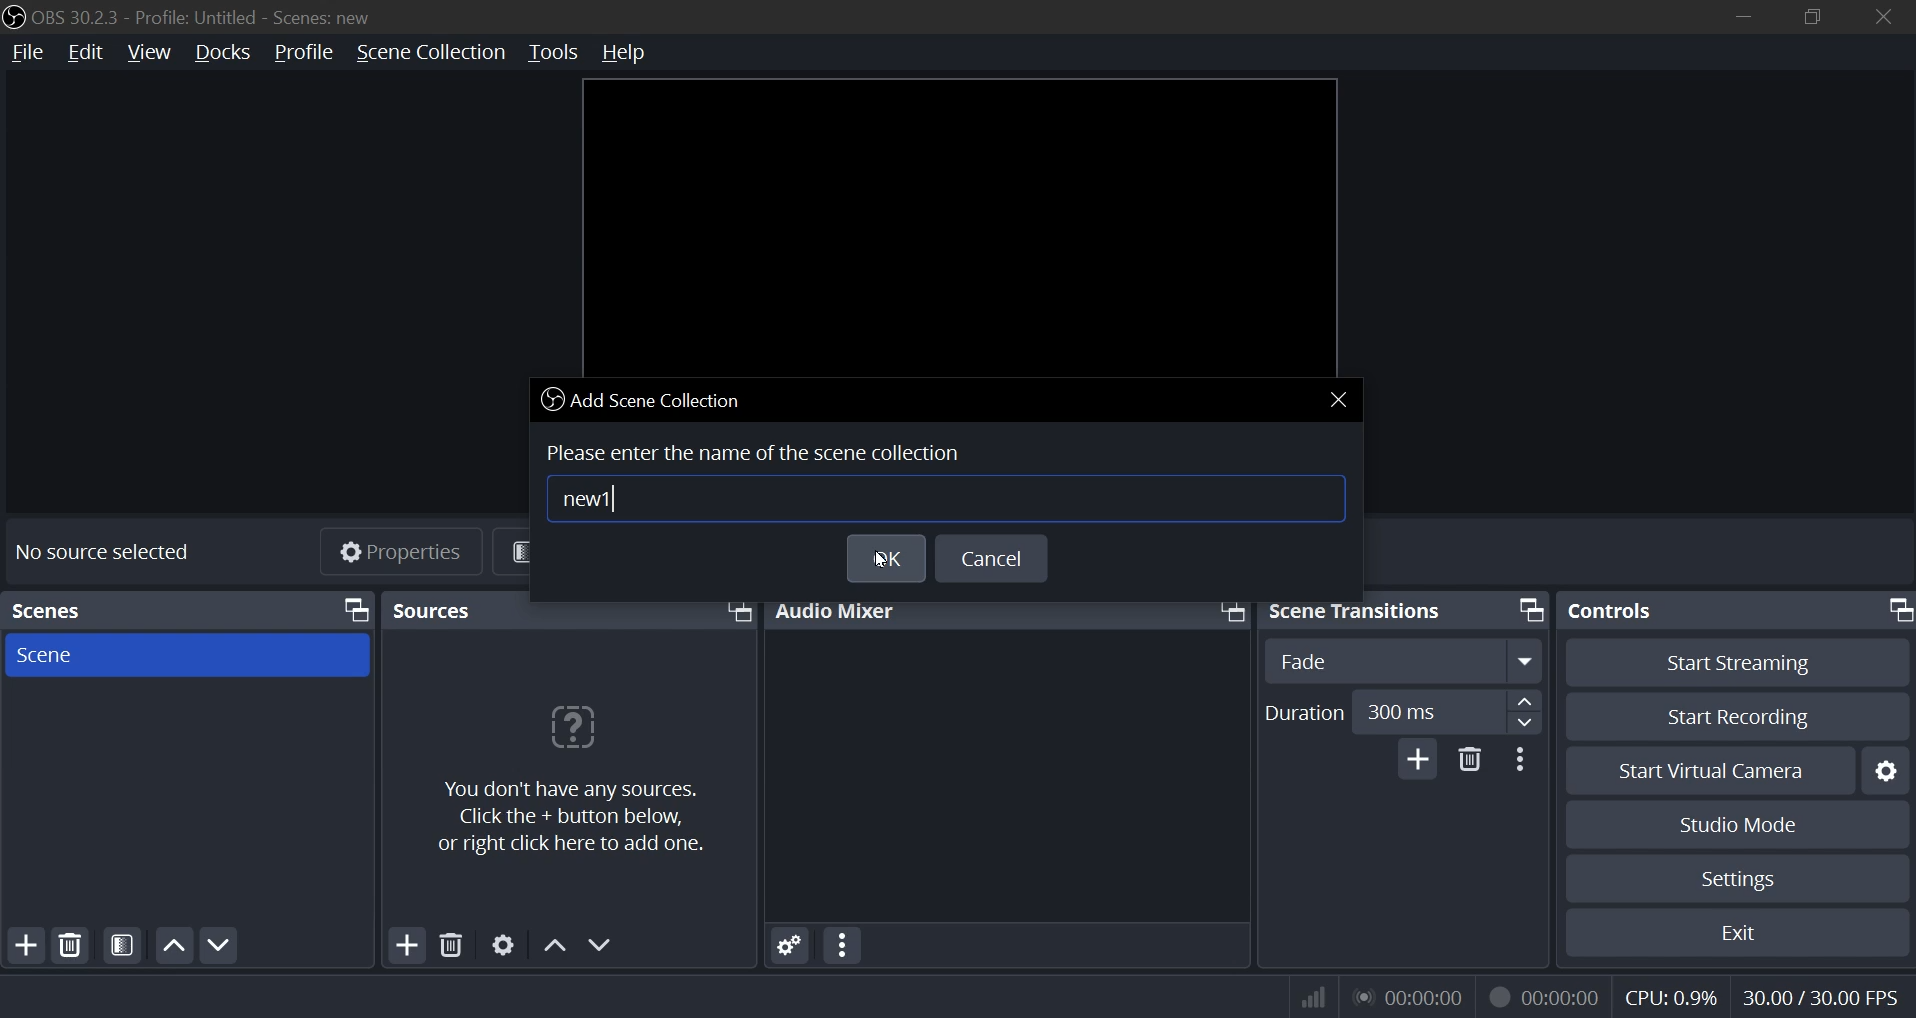  Describe the element at coordinates (66, 606) in the screenshot. I see `Scenes` at that location.